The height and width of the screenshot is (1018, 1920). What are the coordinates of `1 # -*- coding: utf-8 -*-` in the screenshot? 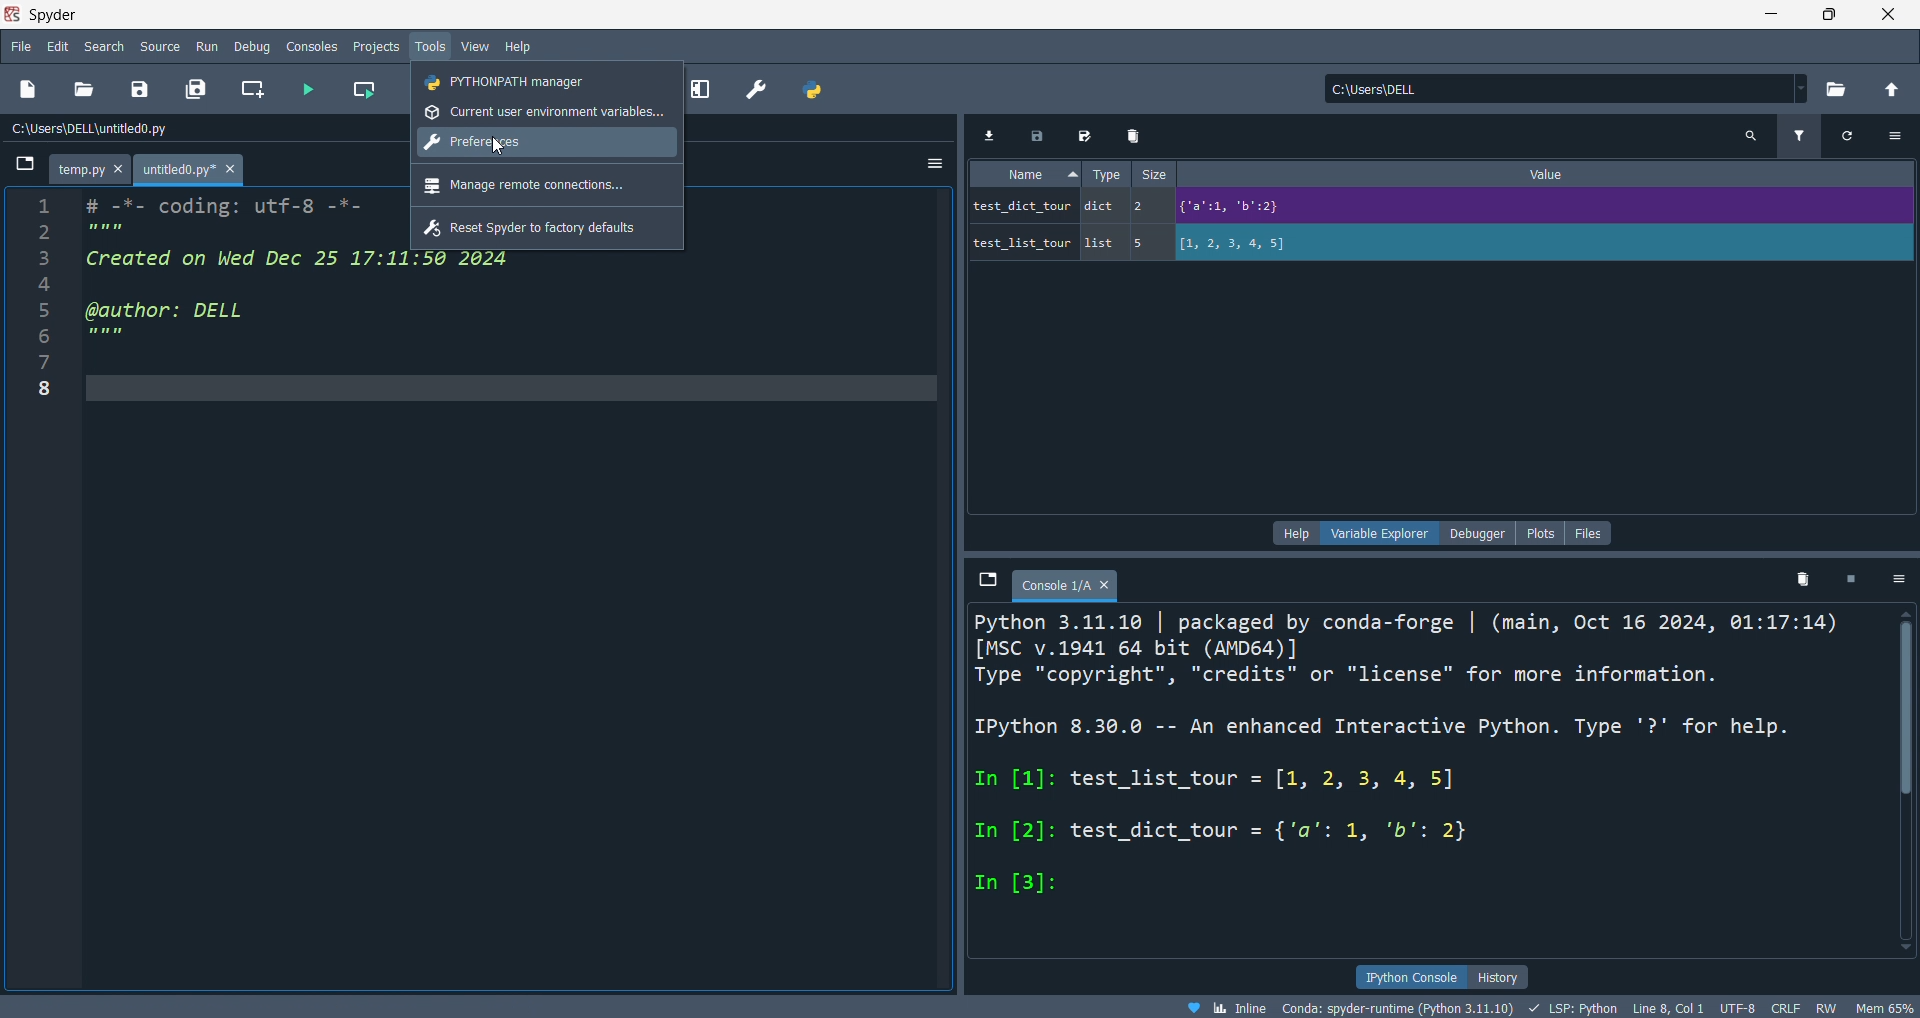 It's located at (198, 204).